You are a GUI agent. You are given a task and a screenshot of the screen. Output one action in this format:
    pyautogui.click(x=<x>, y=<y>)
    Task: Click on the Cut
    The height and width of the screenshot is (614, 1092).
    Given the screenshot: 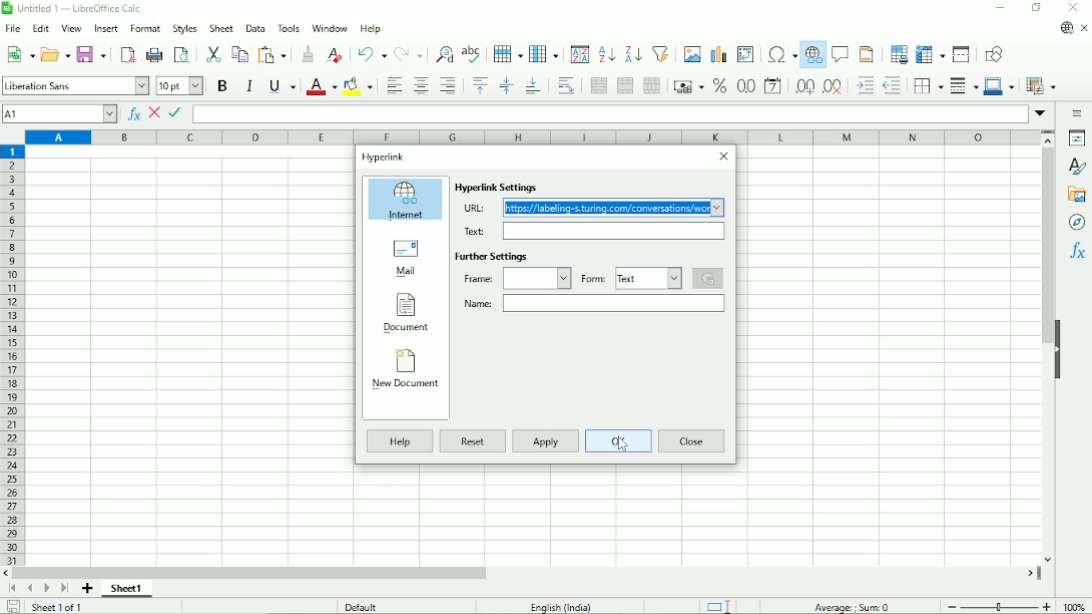 What is the action you would take?
    pyautogui.click(x=214, y=54)
    